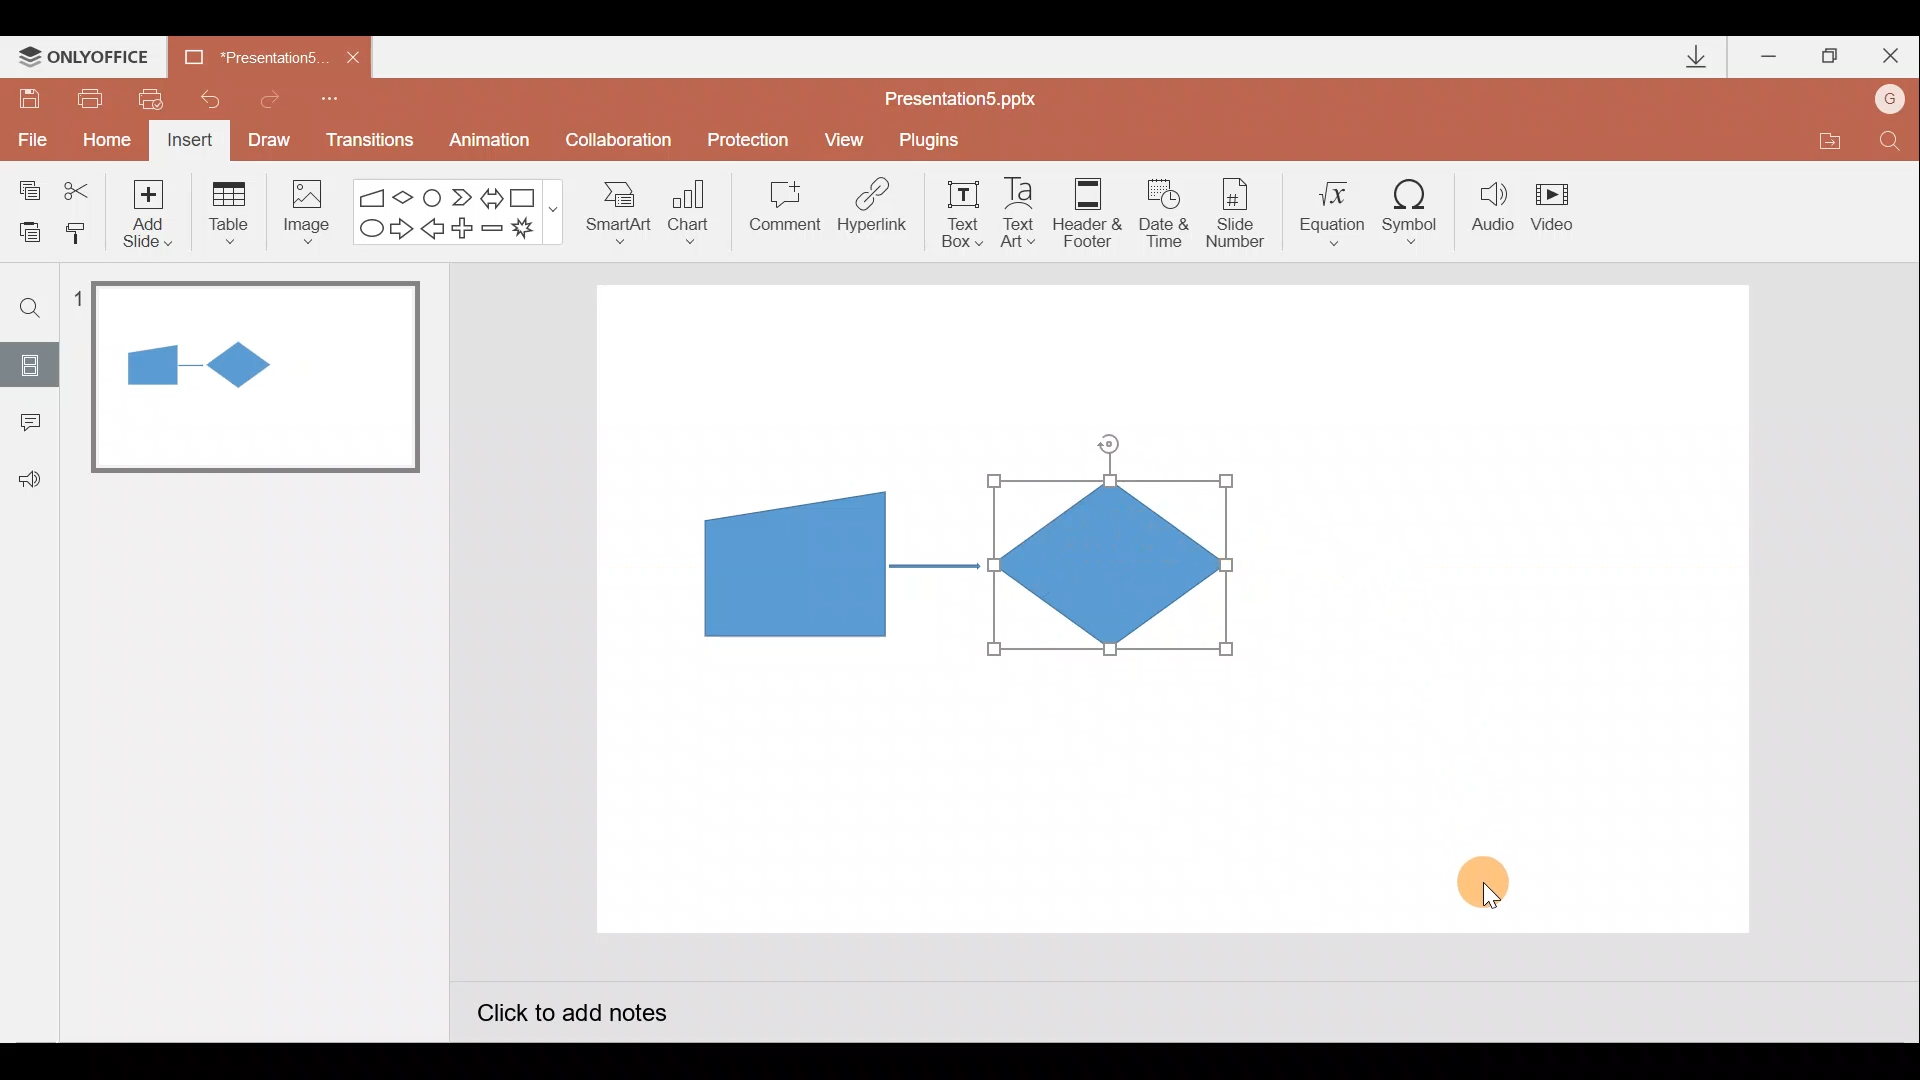 The width and height of the screenshot is (1920, 1080). What do you see at coordinates (80, 187) in the screenshot?
I see `Cut` at bounding box center [80, 187].